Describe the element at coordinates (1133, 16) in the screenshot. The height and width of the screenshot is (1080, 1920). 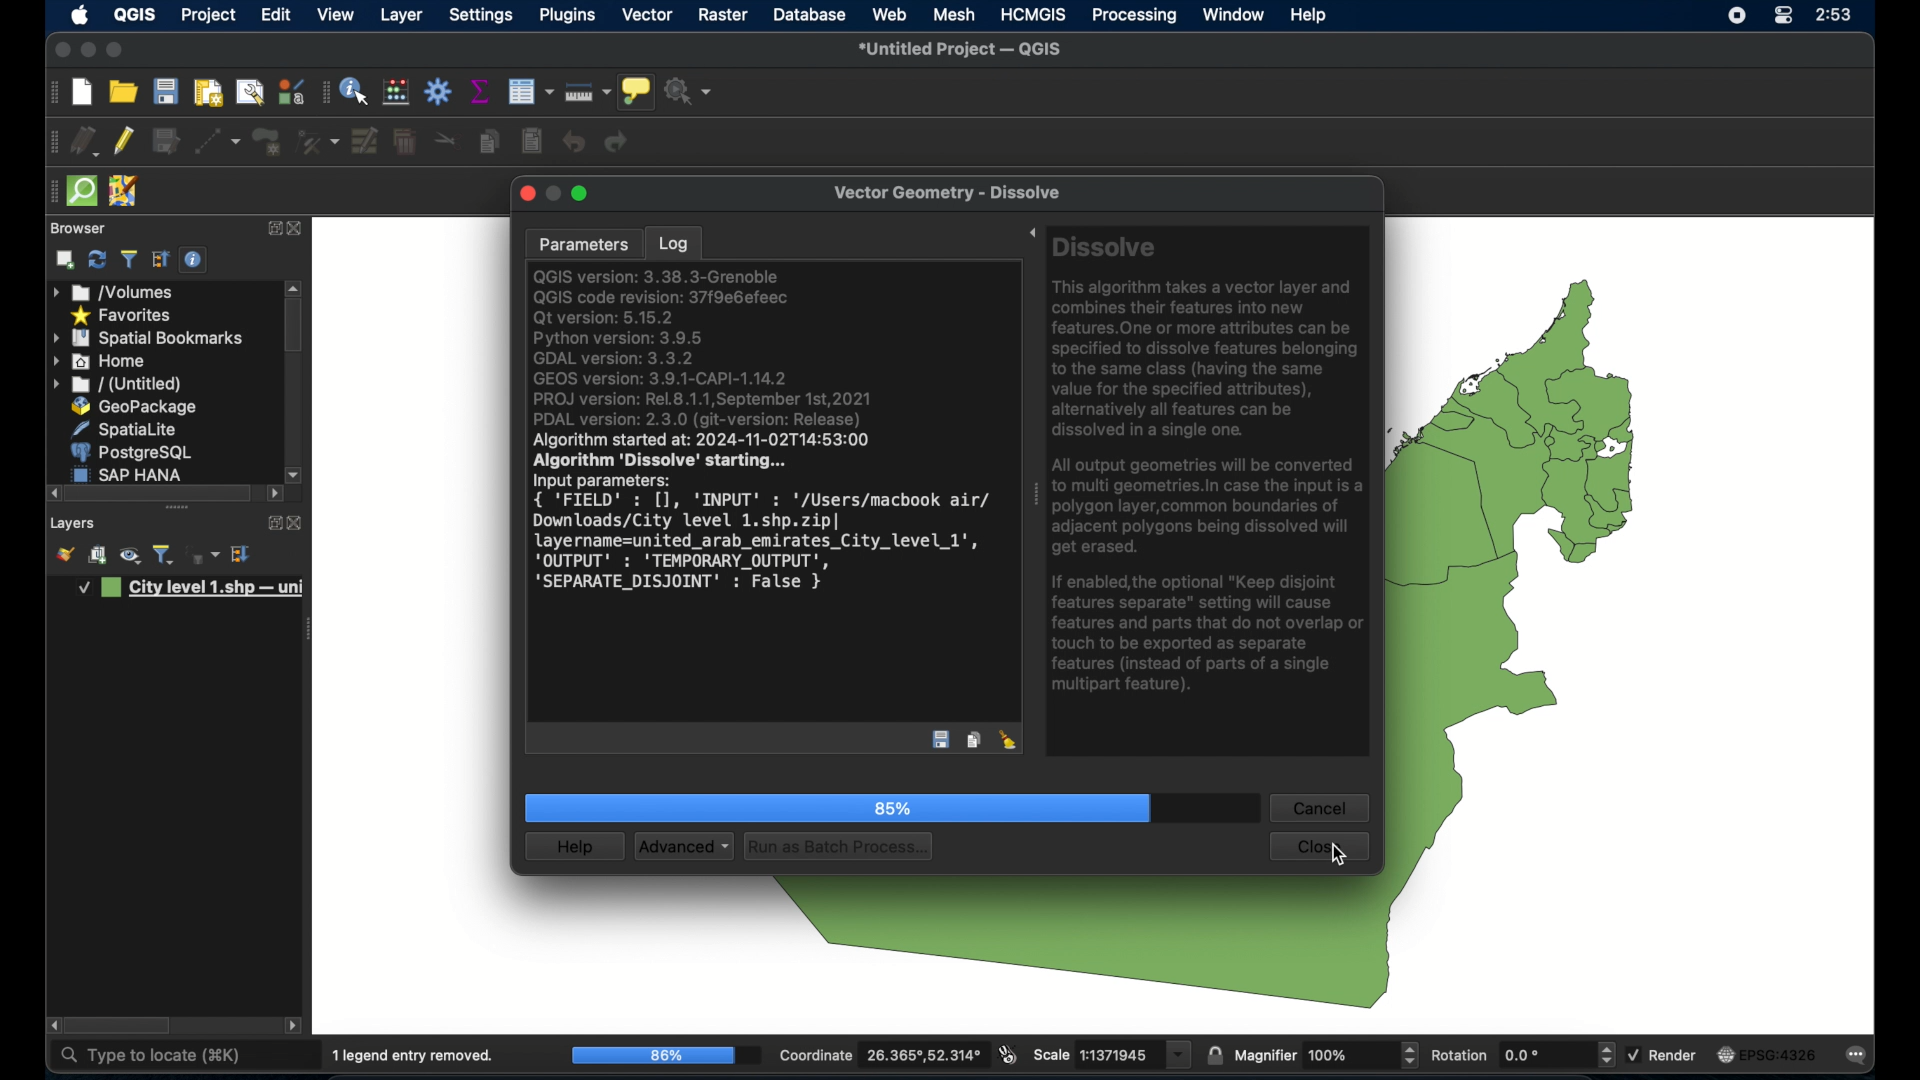
I see `processing` at that location.